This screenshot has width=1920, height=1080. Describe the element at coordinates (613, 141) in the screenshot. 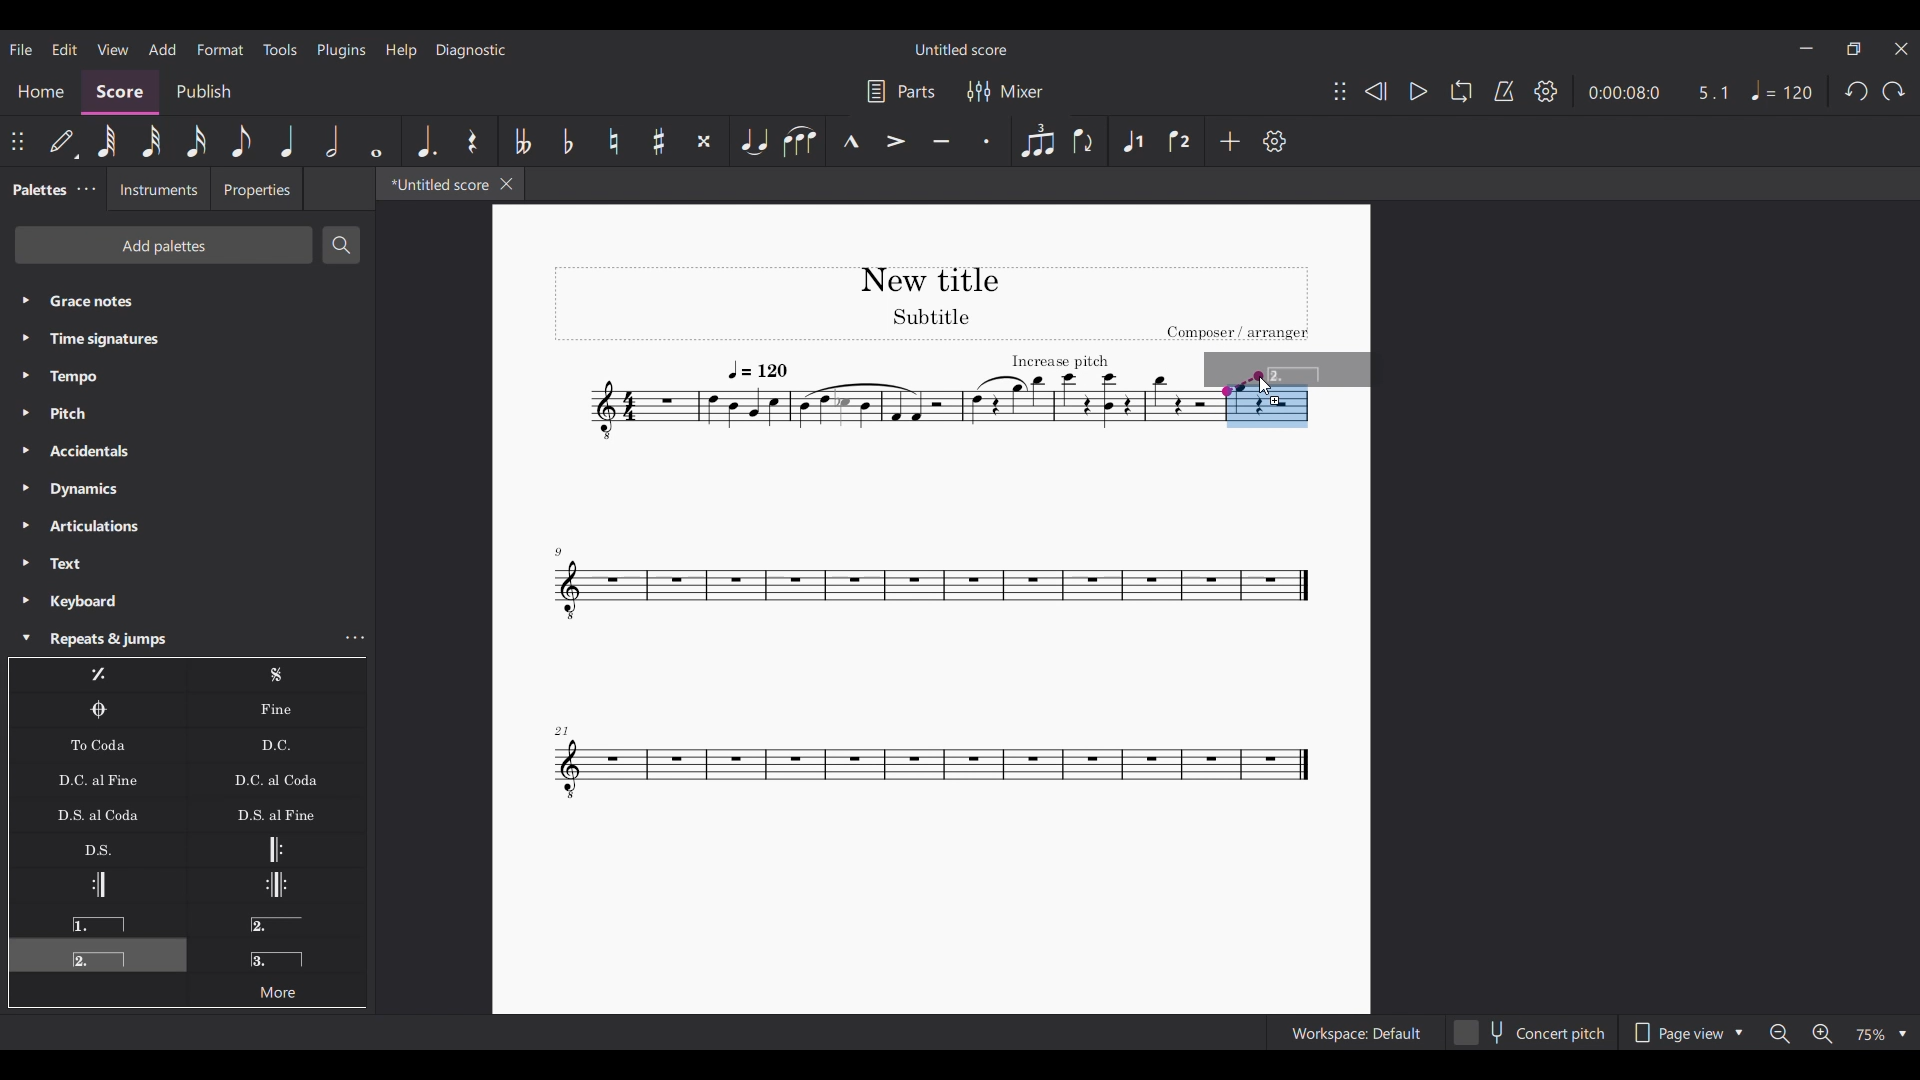

I see `Toggle natural` at that location.